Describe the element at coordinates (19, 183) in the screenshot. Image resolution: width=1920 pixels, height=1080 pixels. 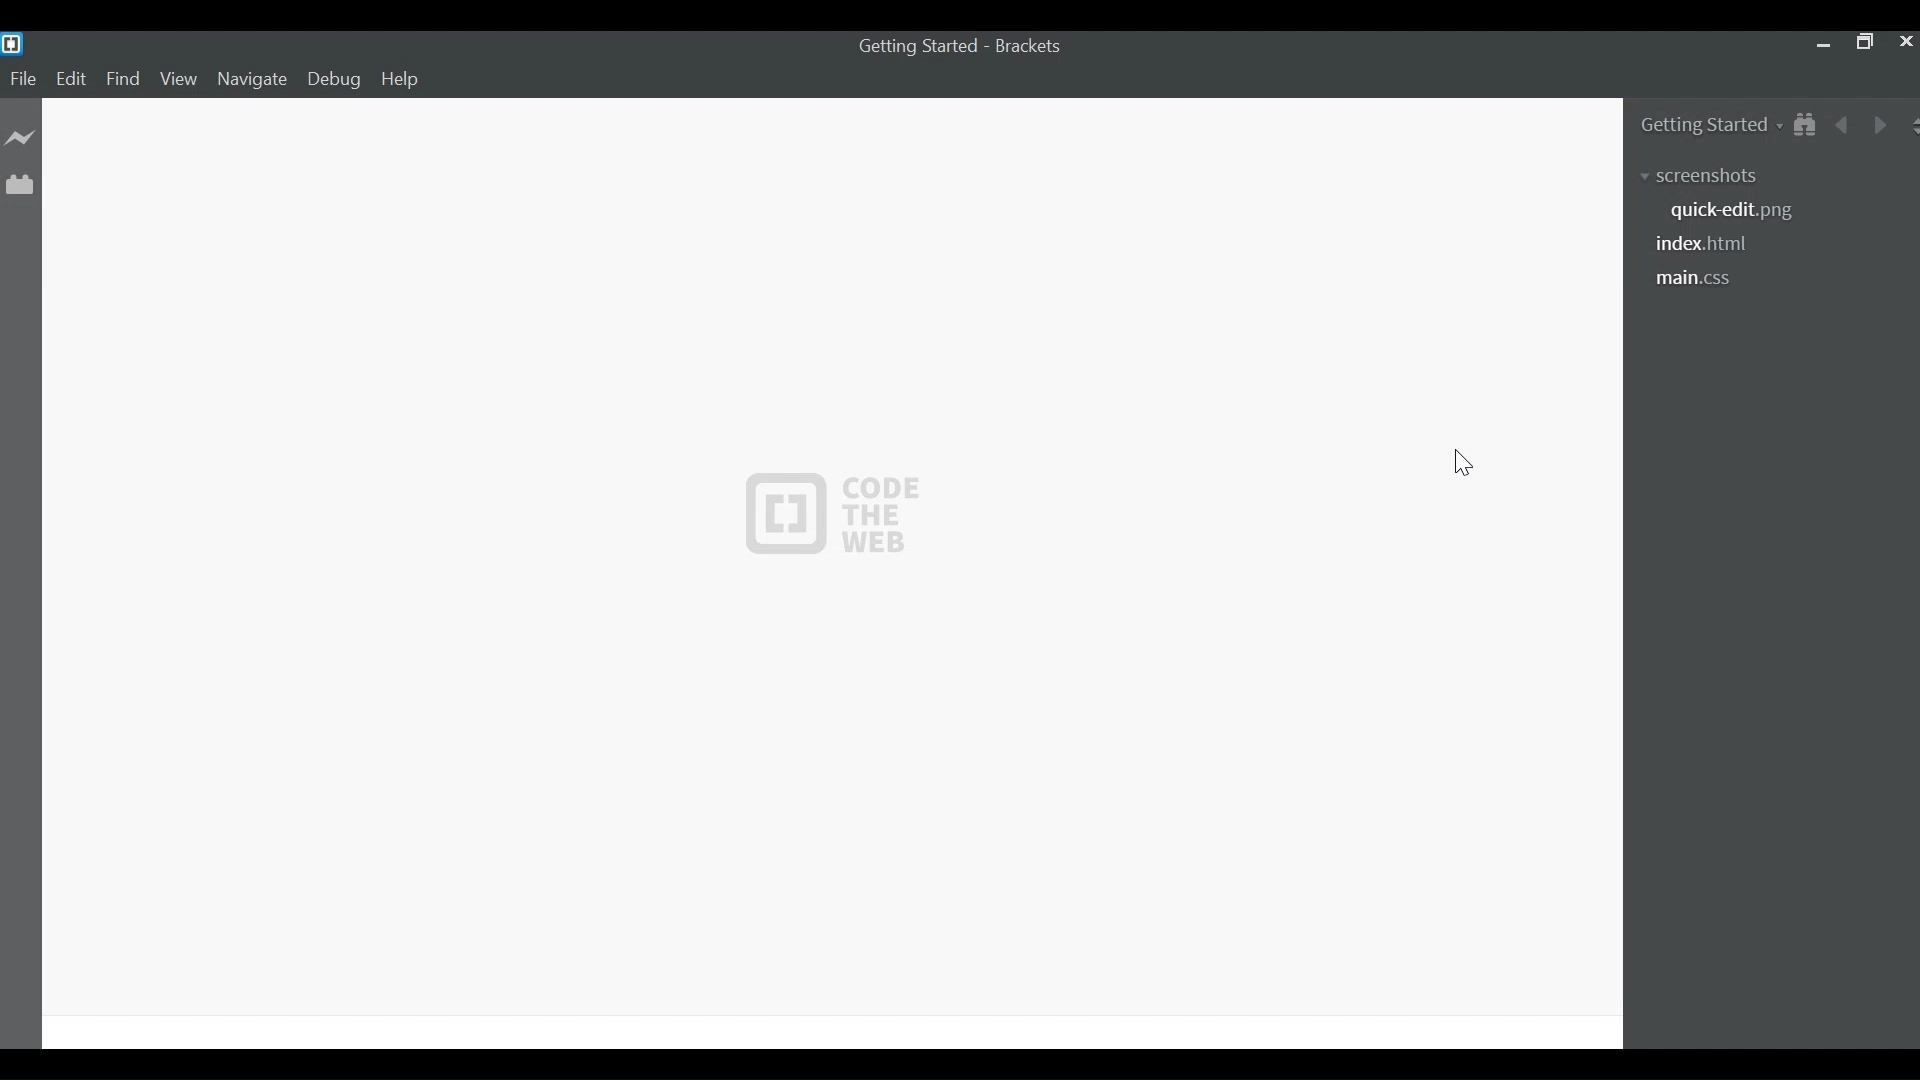
I see `Manager Extension` at that location.